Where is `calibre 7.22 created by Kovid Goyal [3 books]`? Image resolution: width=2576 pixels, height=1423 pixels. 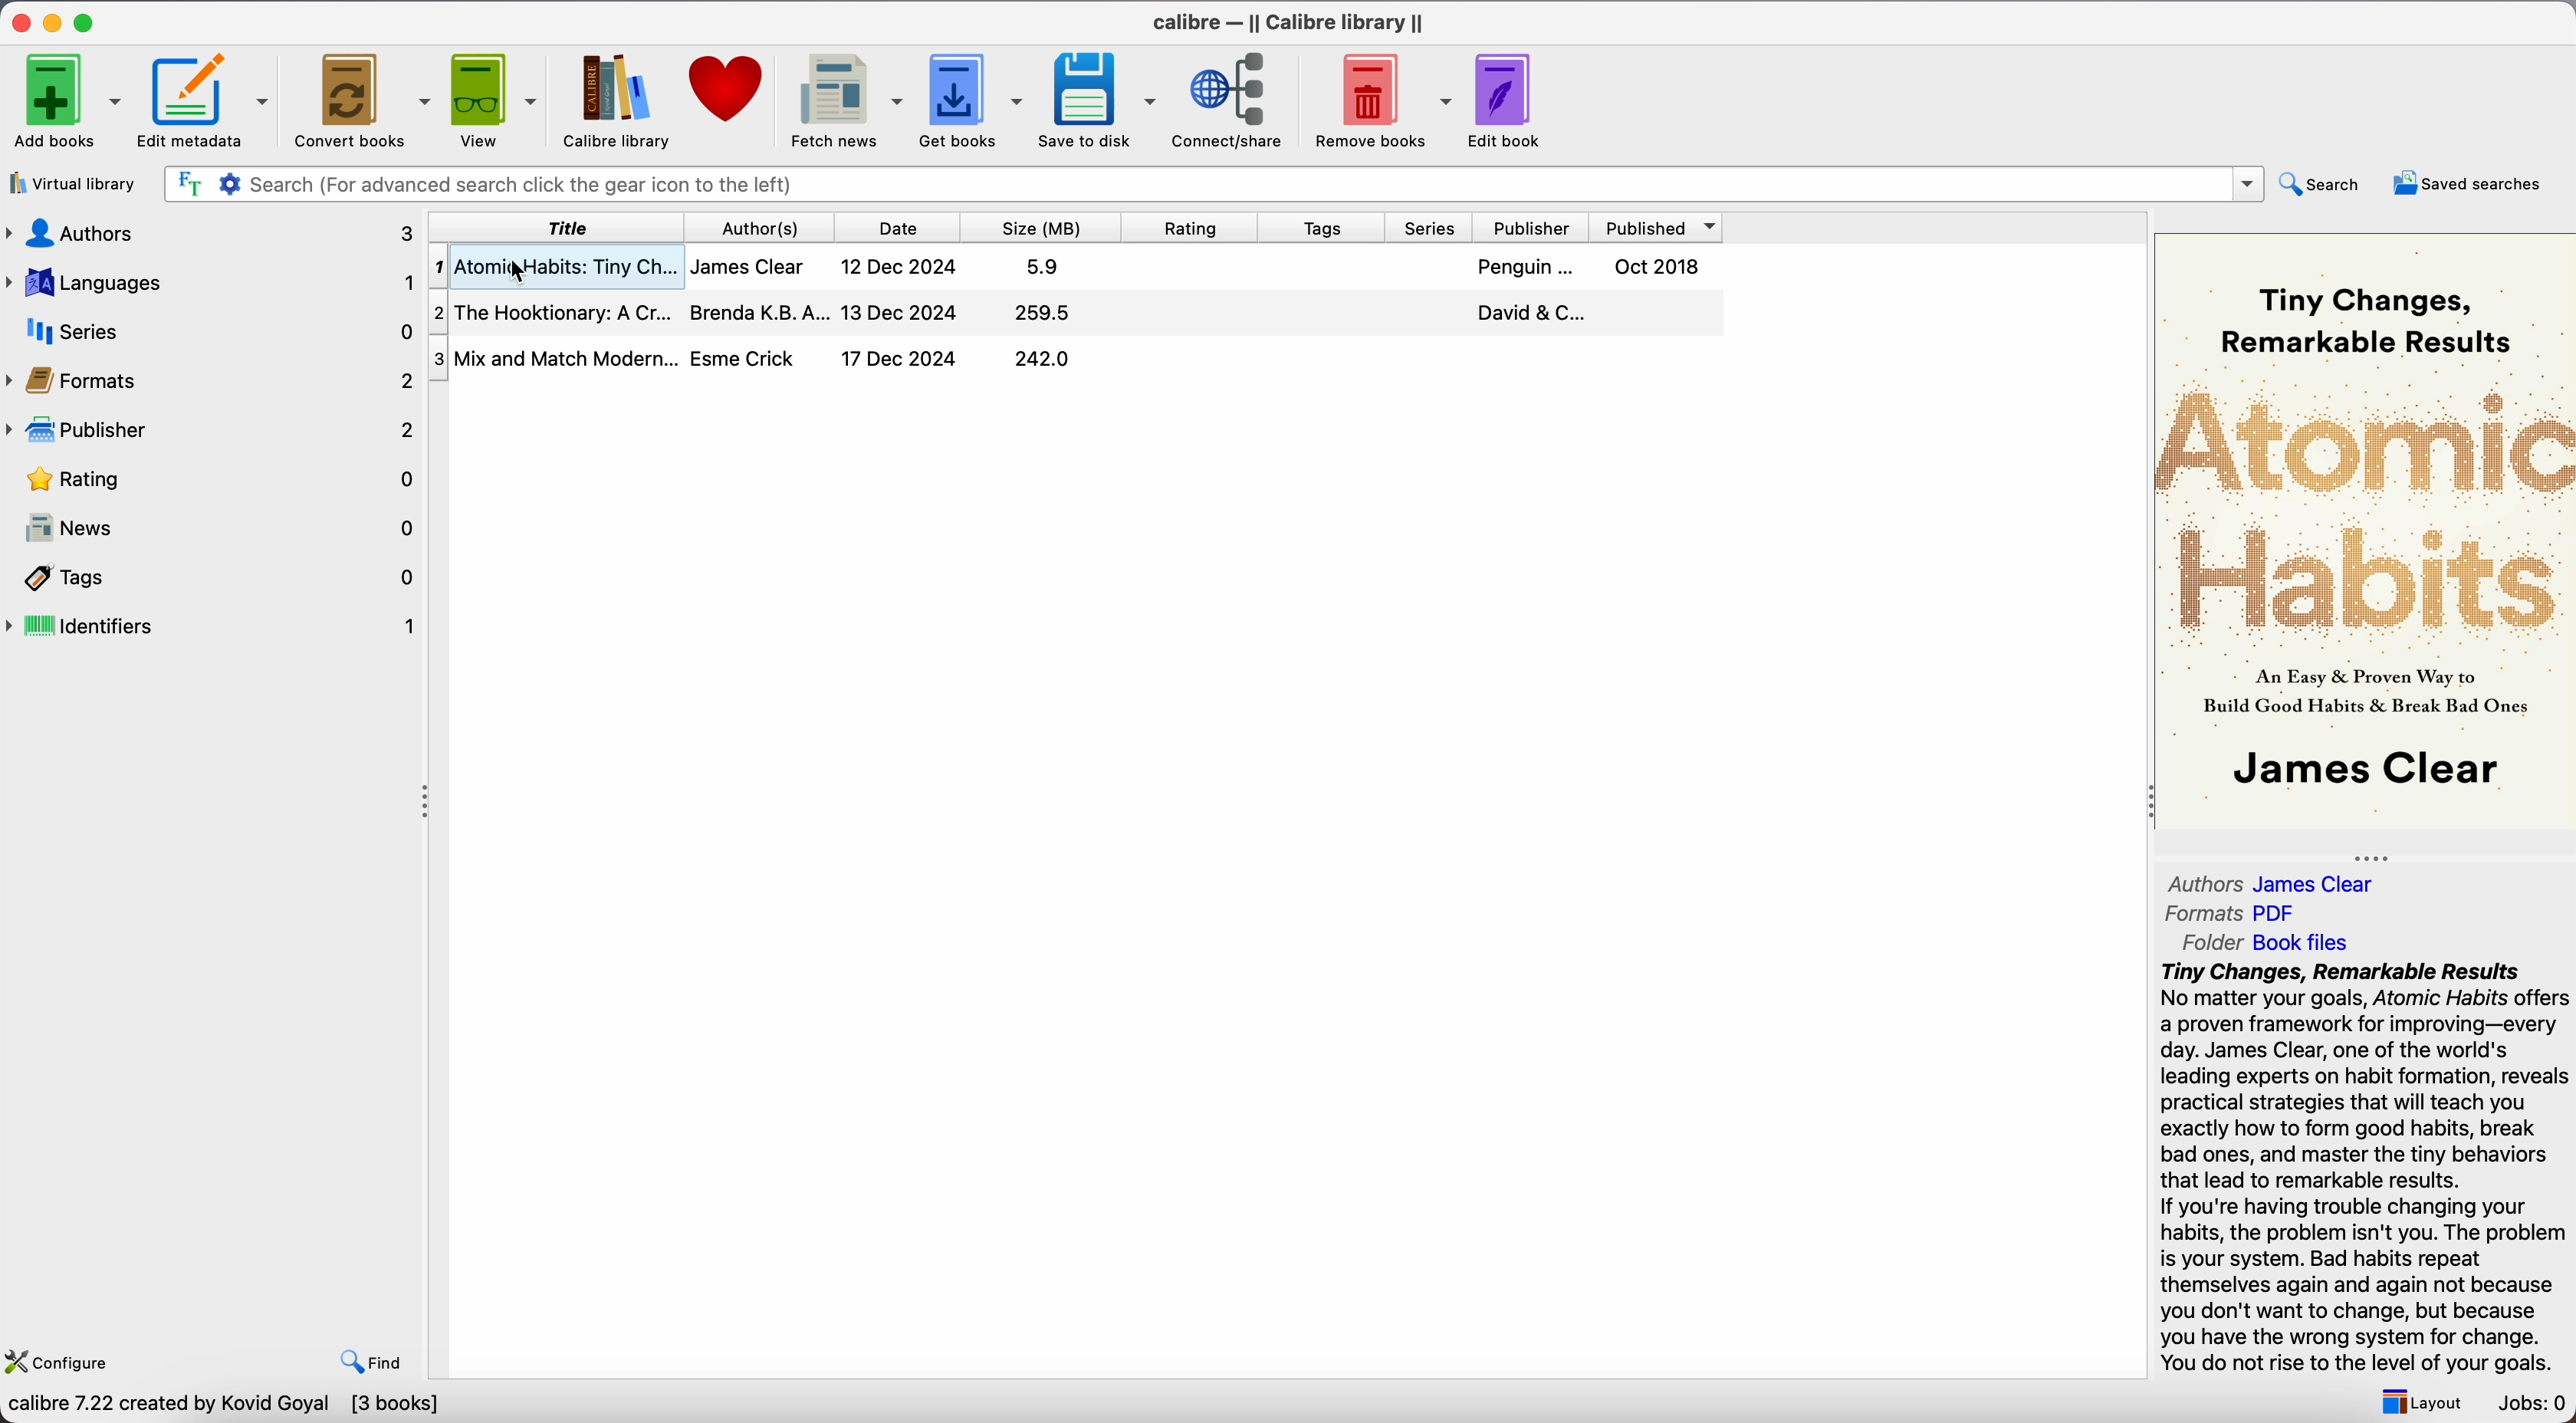 calibre 7.22 created by Kovid Goyal [3 books] is located at coordinates (229, 1406).